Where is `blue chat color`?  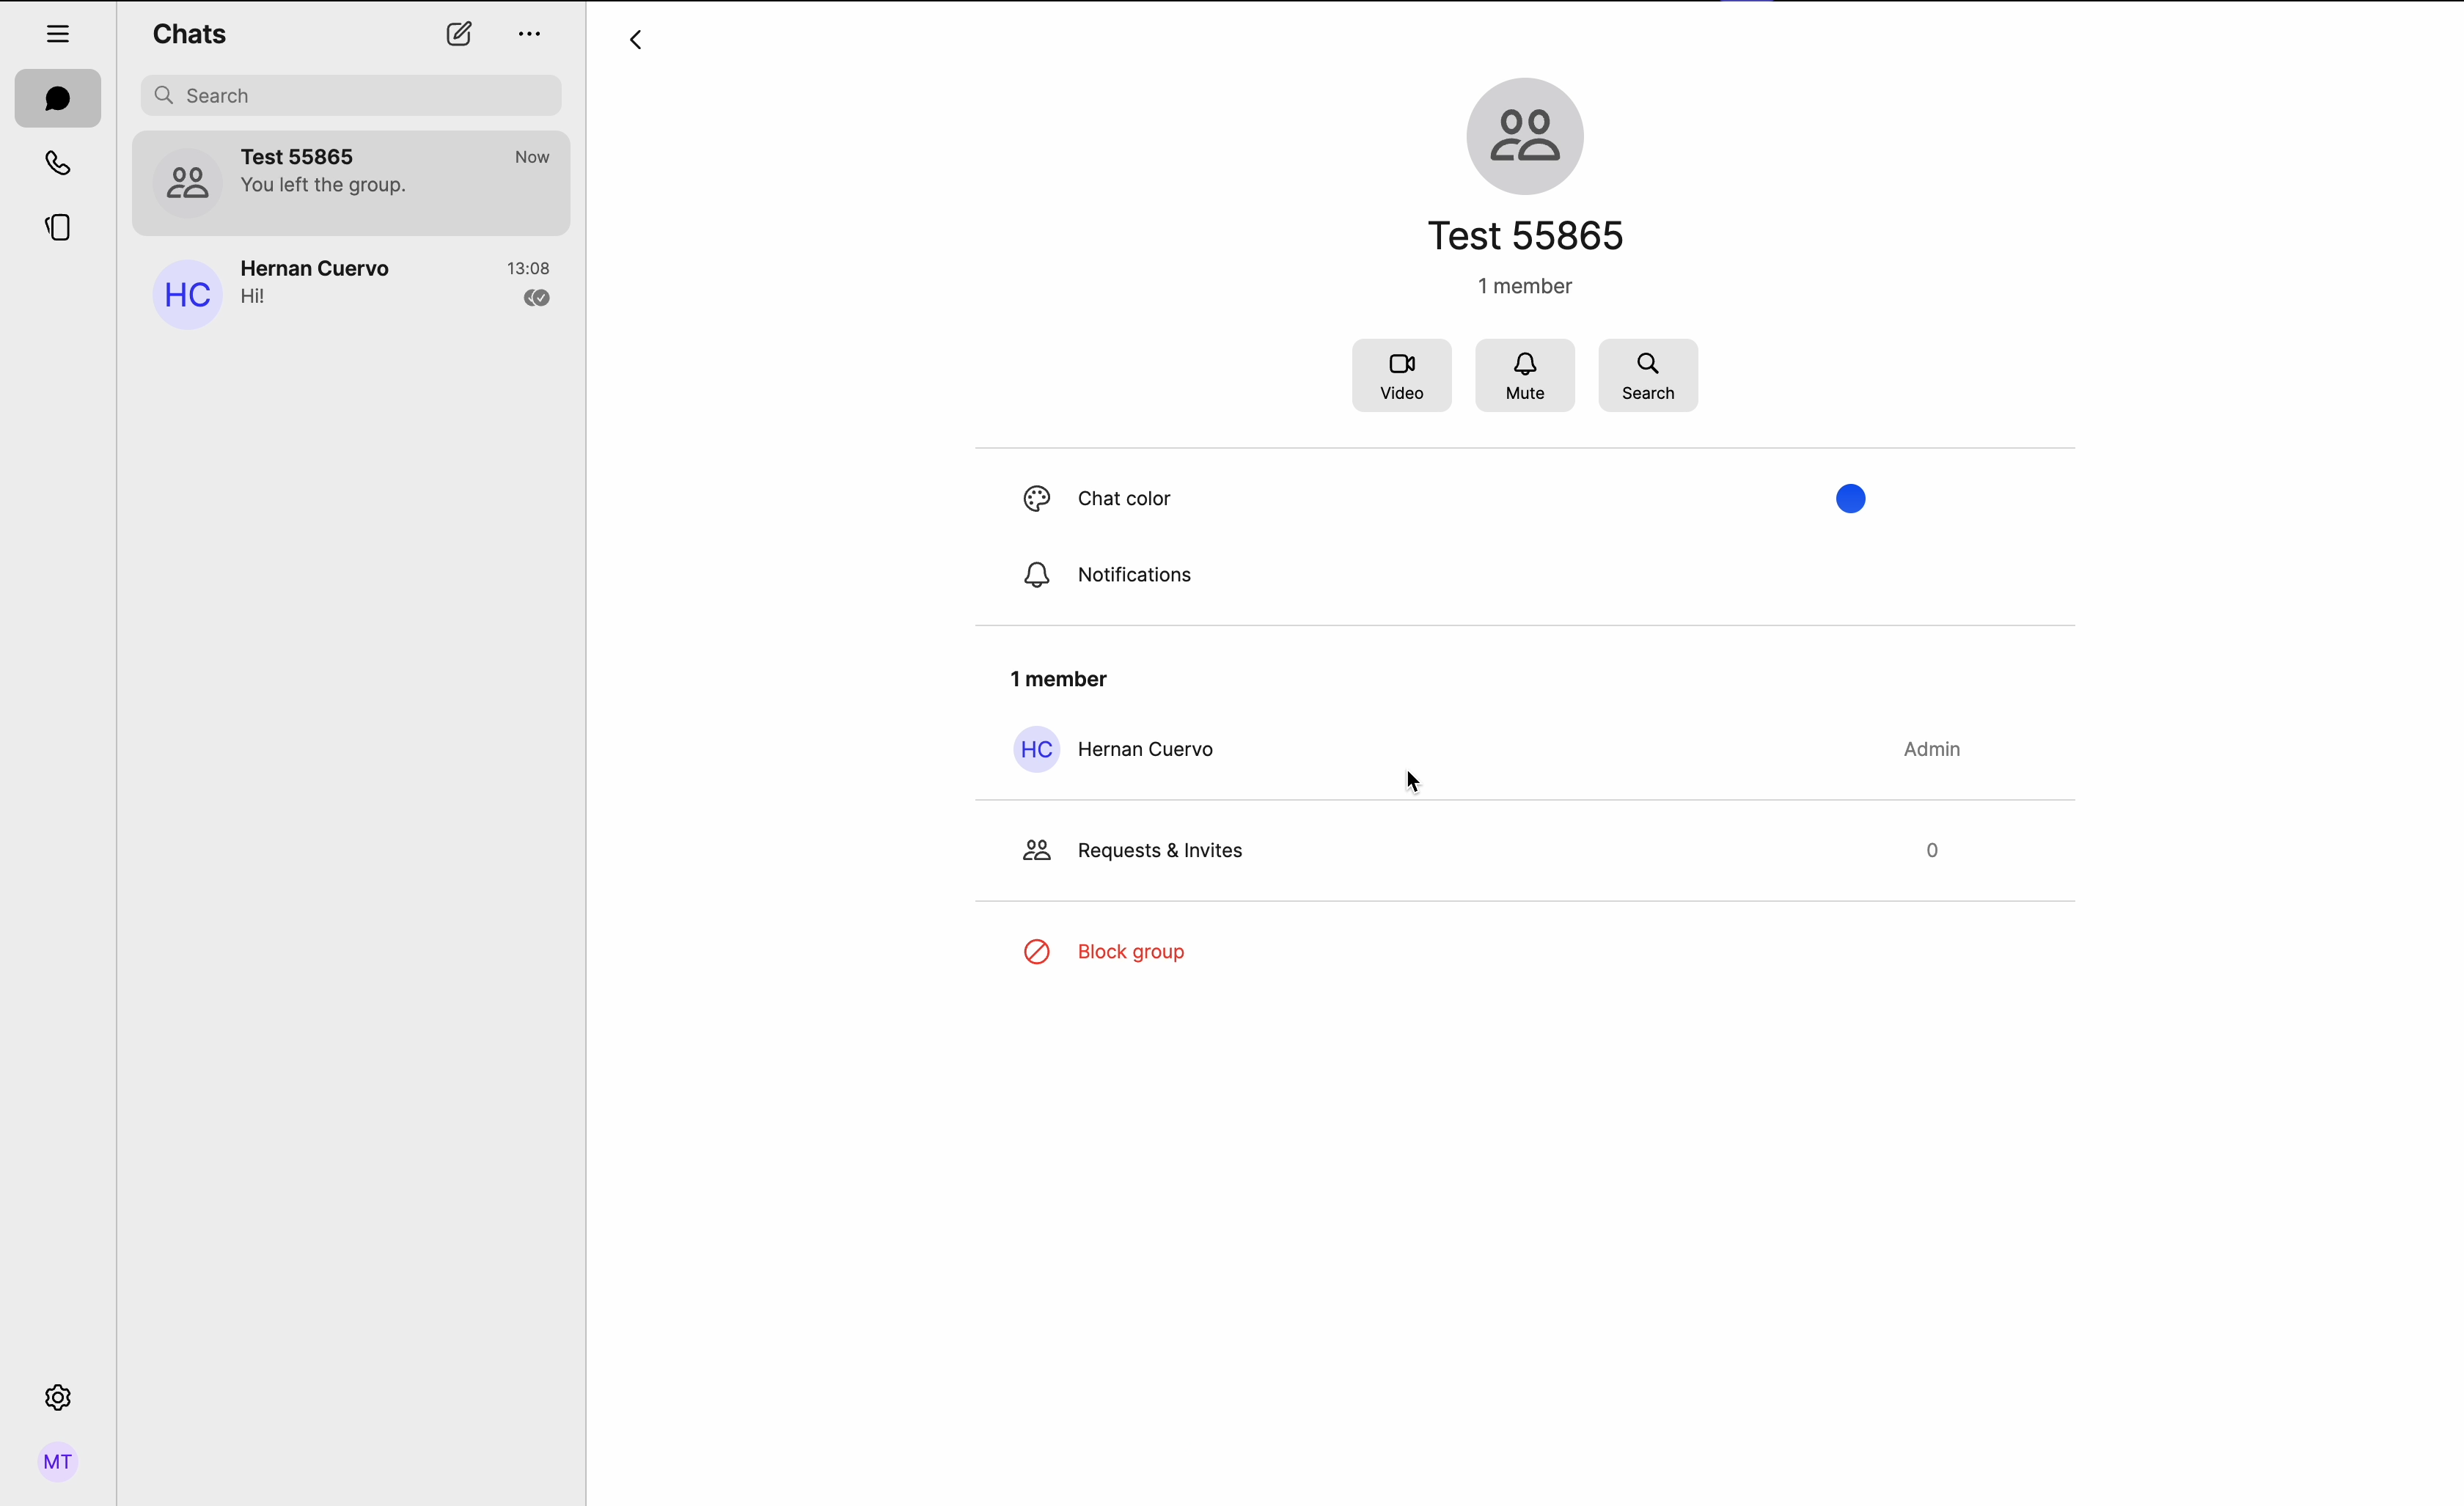 blue chat color is located at coordinates (1186, 570).